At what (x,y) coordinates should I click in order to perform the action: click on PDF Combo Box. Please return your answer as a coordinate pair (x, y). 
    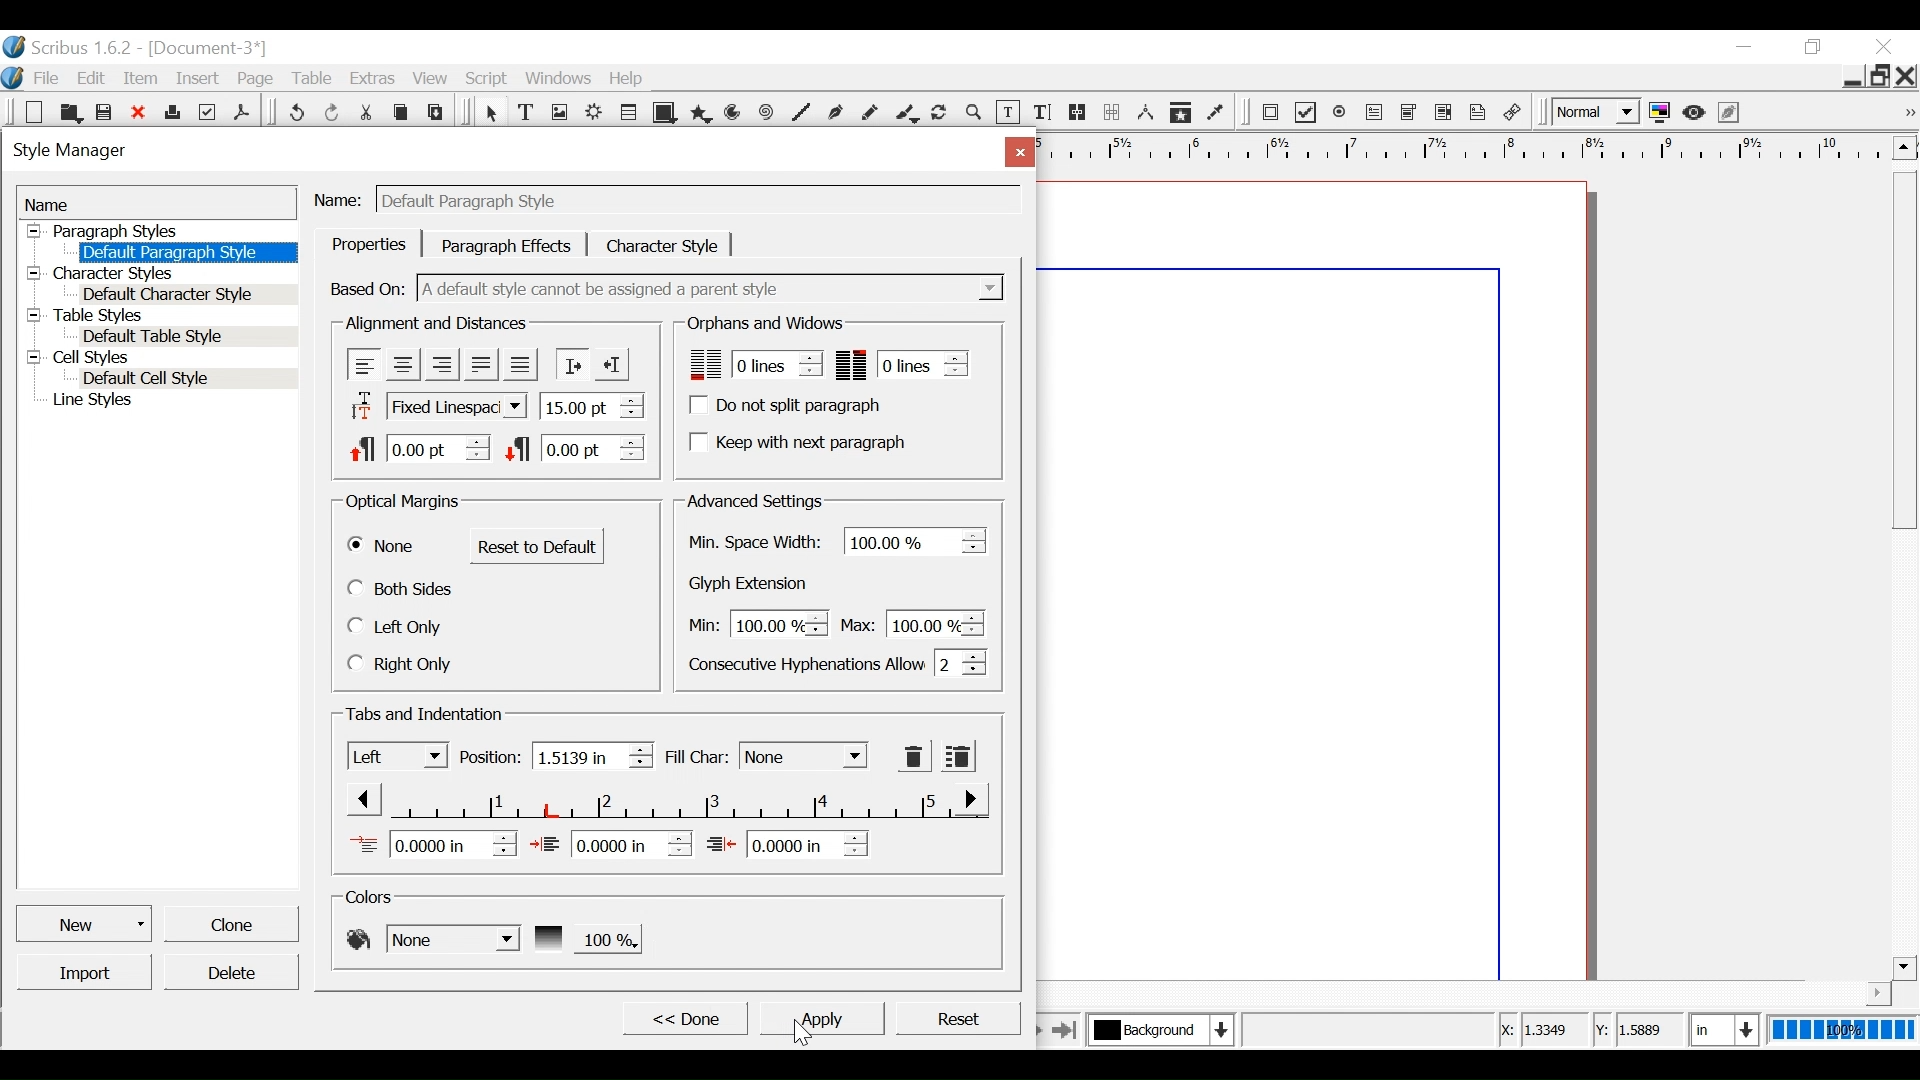
    Looking at the image, I should click on (1411, 113).